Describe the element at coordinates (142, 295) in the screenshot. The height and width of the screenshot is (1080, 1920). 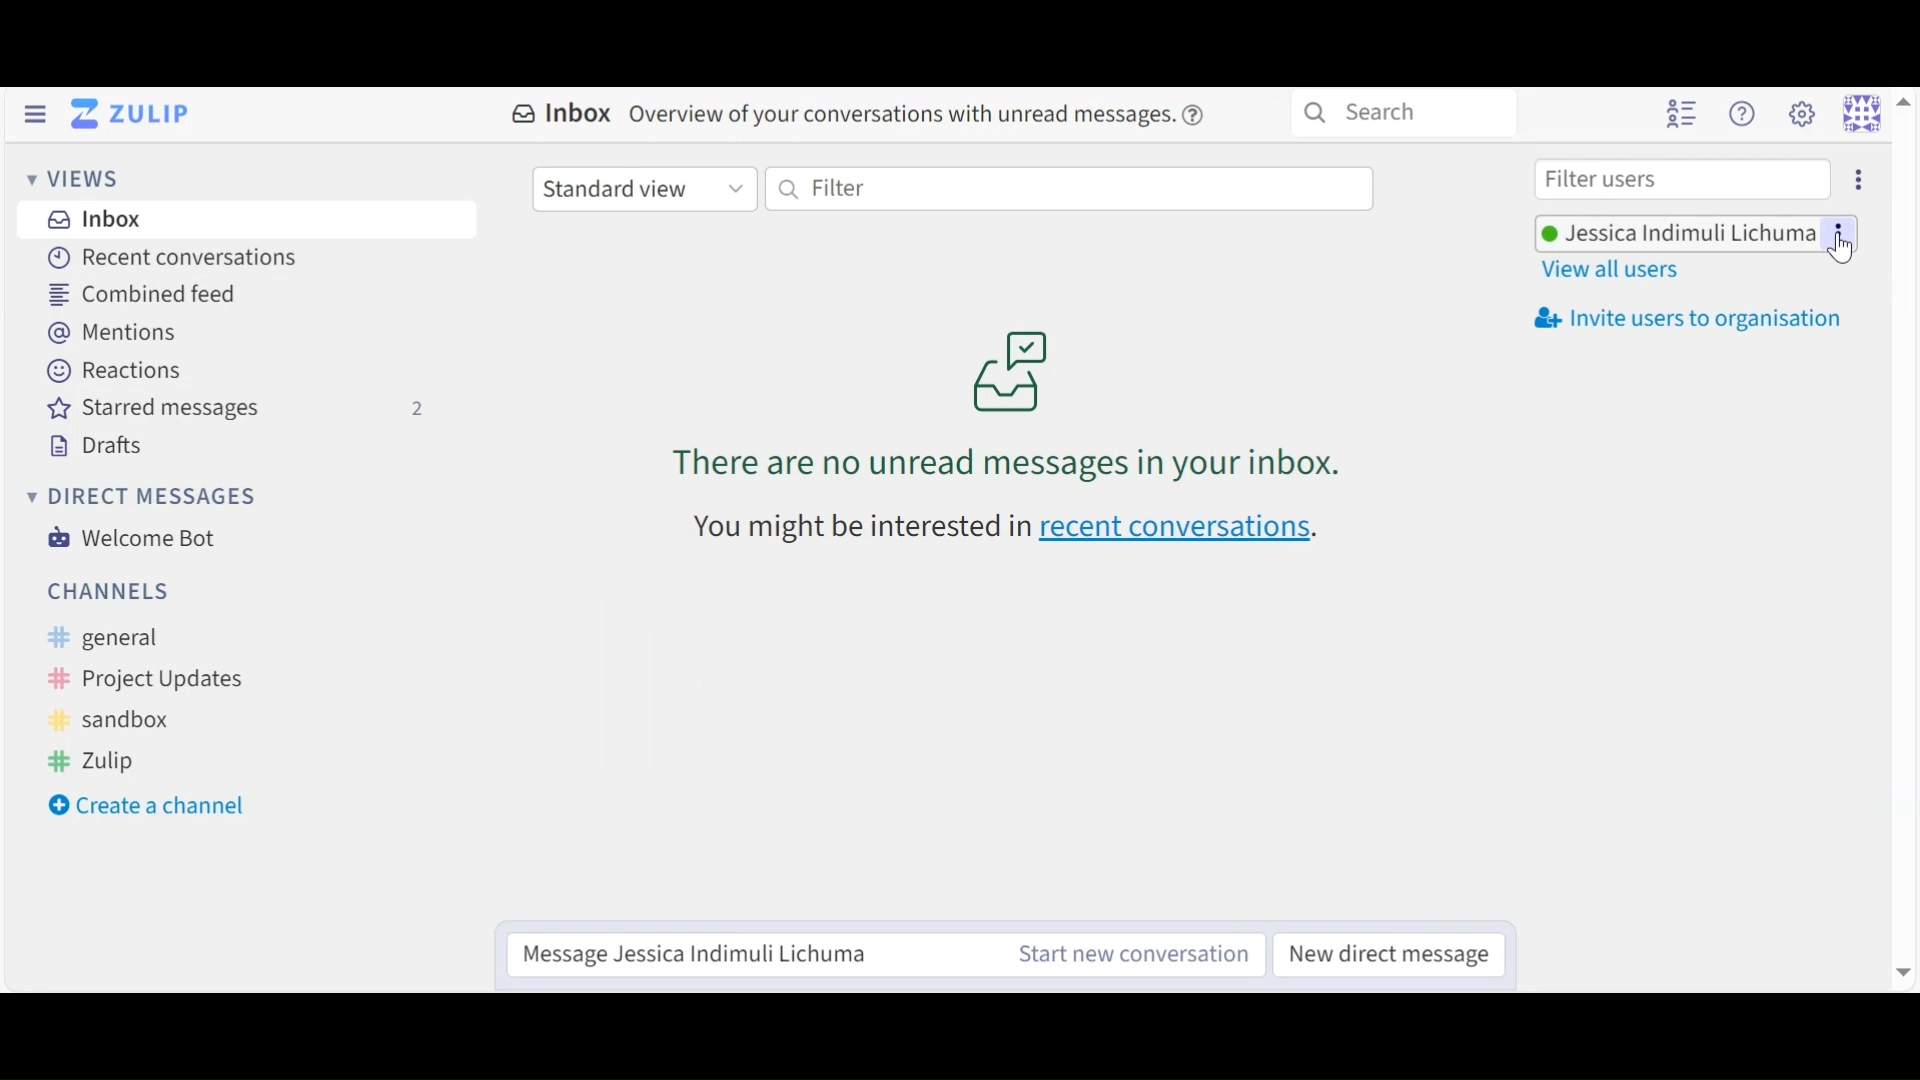
I see `Combined Feed` at that location.